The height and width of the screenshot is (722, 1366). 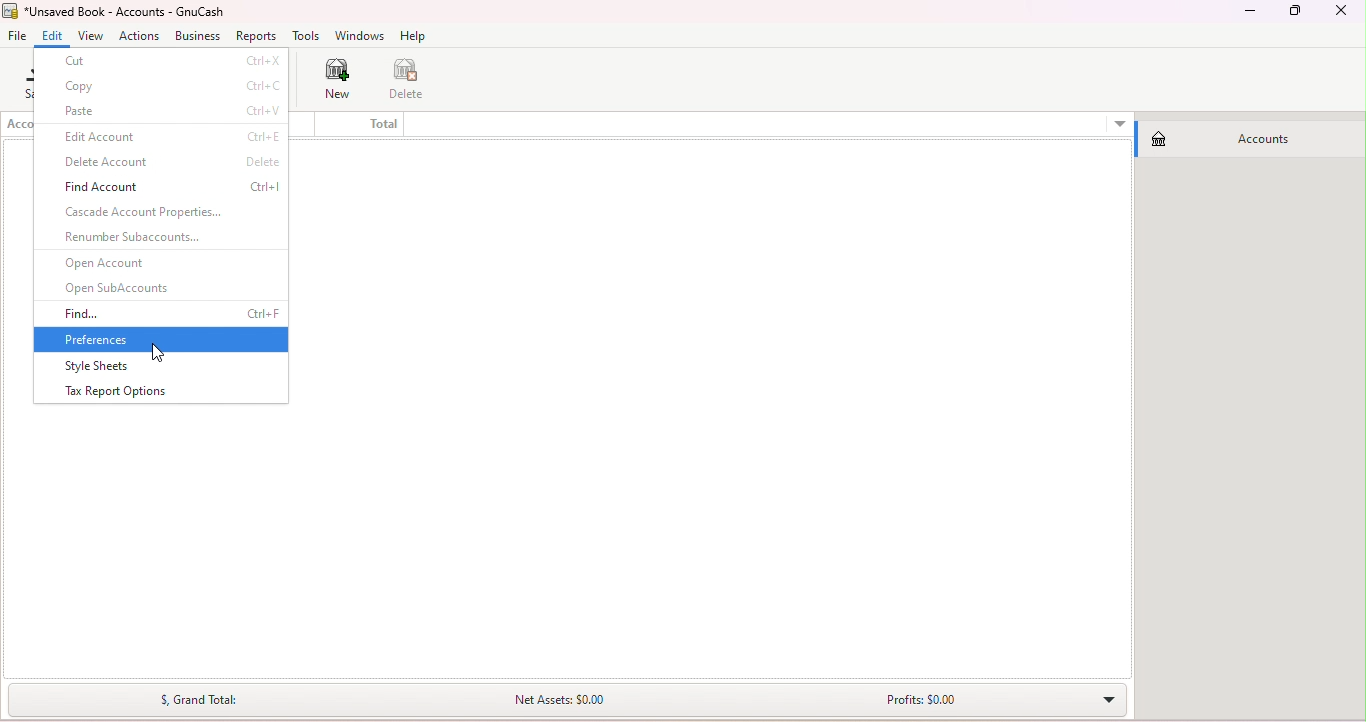 What do you see at coordinates (1245, 136) in the screenshot?
I see `Accounts` at bounding box center [1245, 136].